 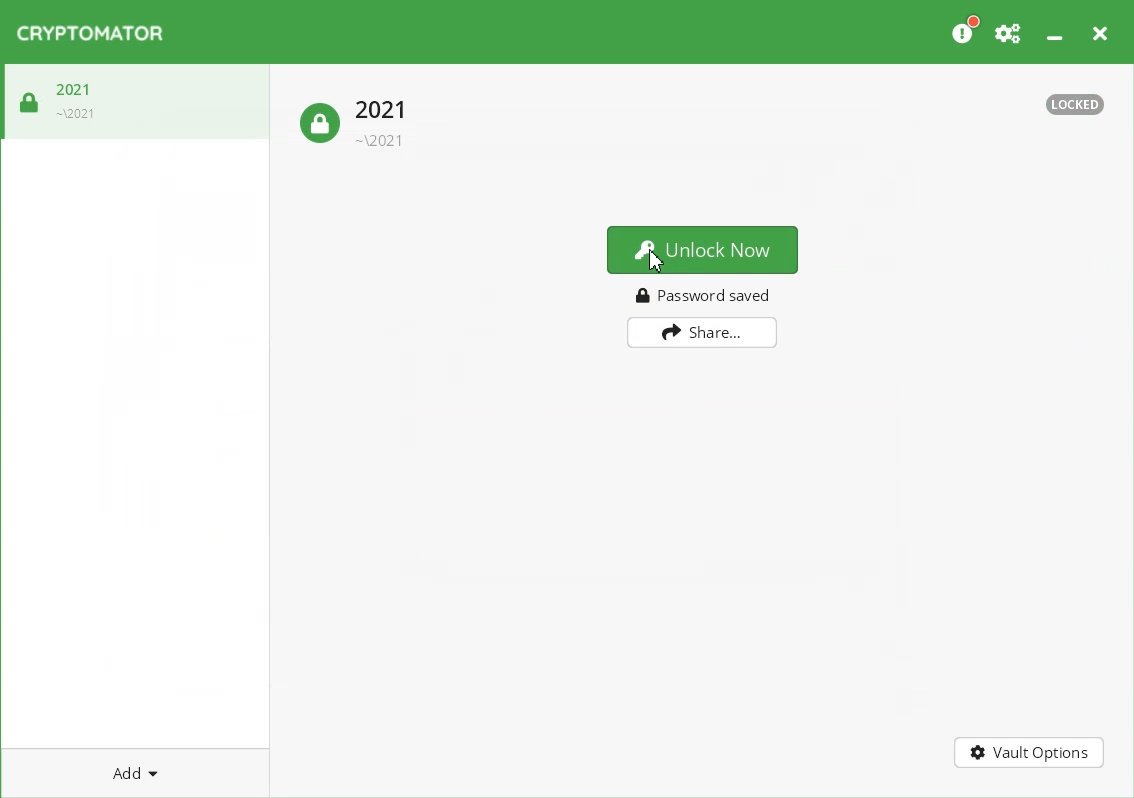 What do you see at coordinates (701, 249) in the screenshot?
I see `Text` at bounding box center [701, 249].